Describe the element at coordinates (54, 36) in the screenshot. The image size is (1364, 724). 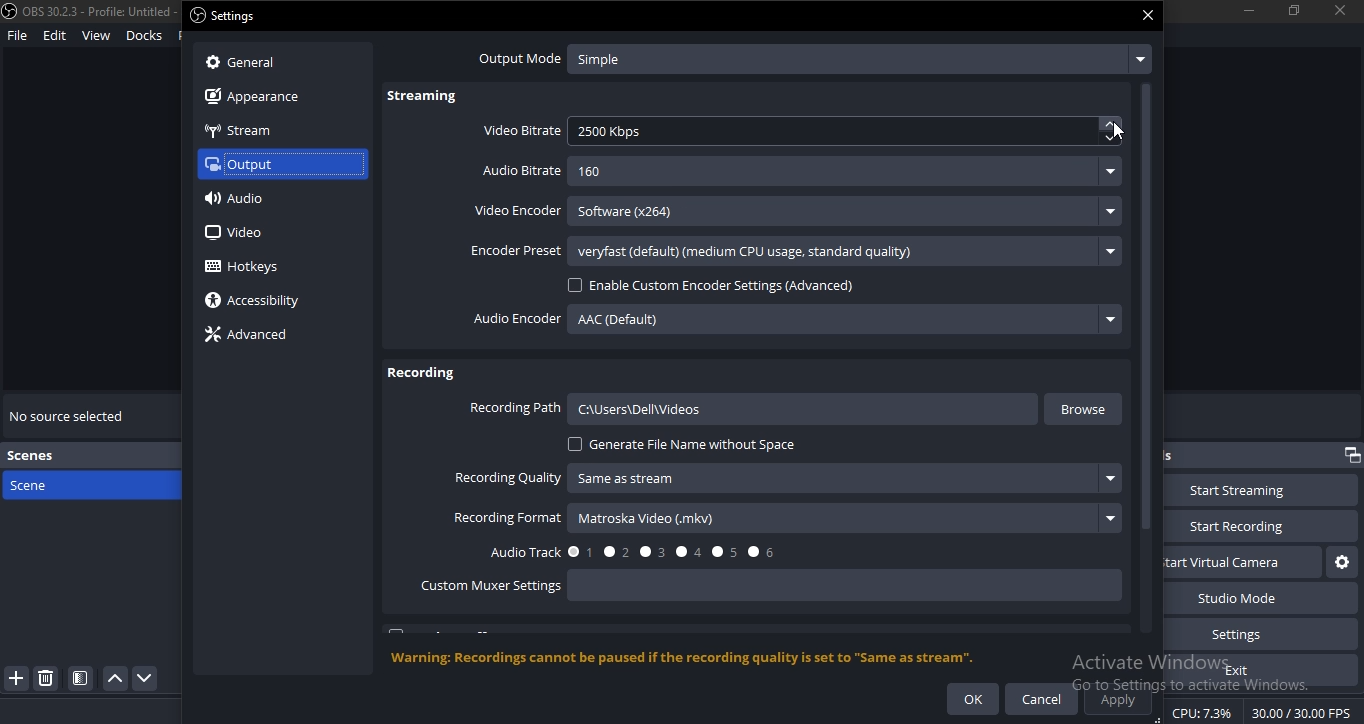
I see `edit` at that location.